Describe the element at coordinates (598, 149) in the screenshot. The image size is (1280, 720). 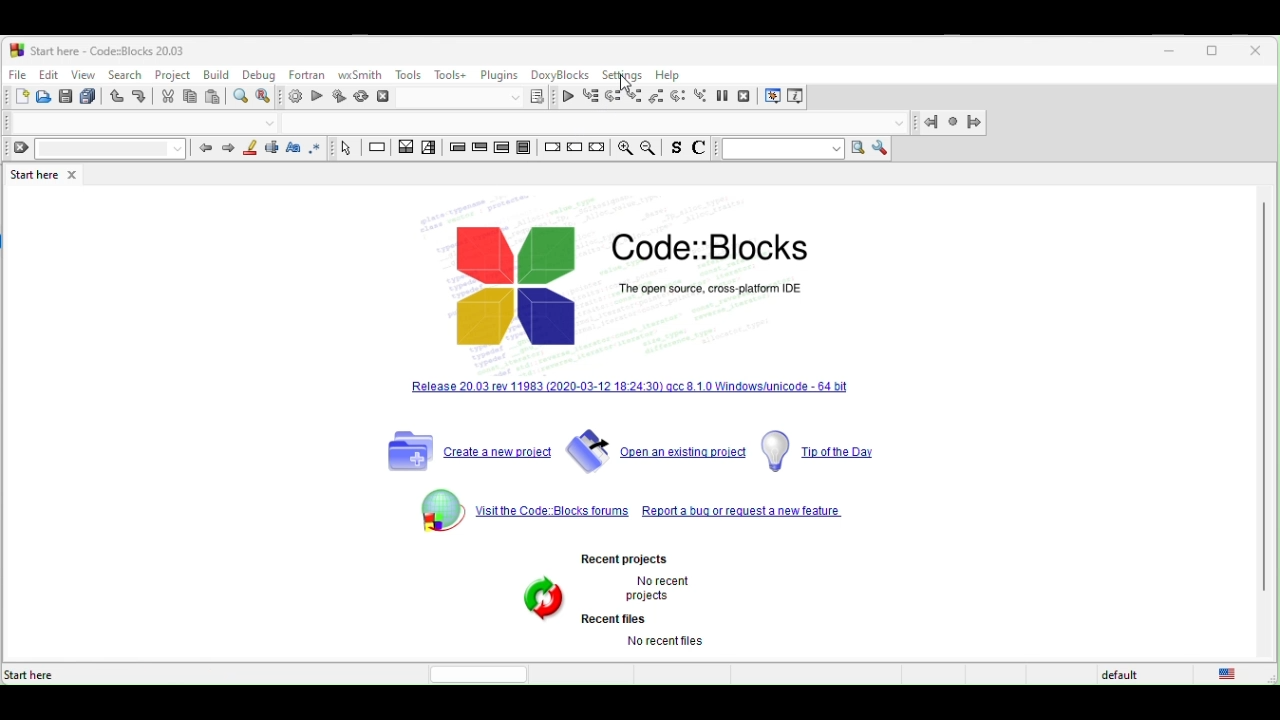
I see `return` at that location.